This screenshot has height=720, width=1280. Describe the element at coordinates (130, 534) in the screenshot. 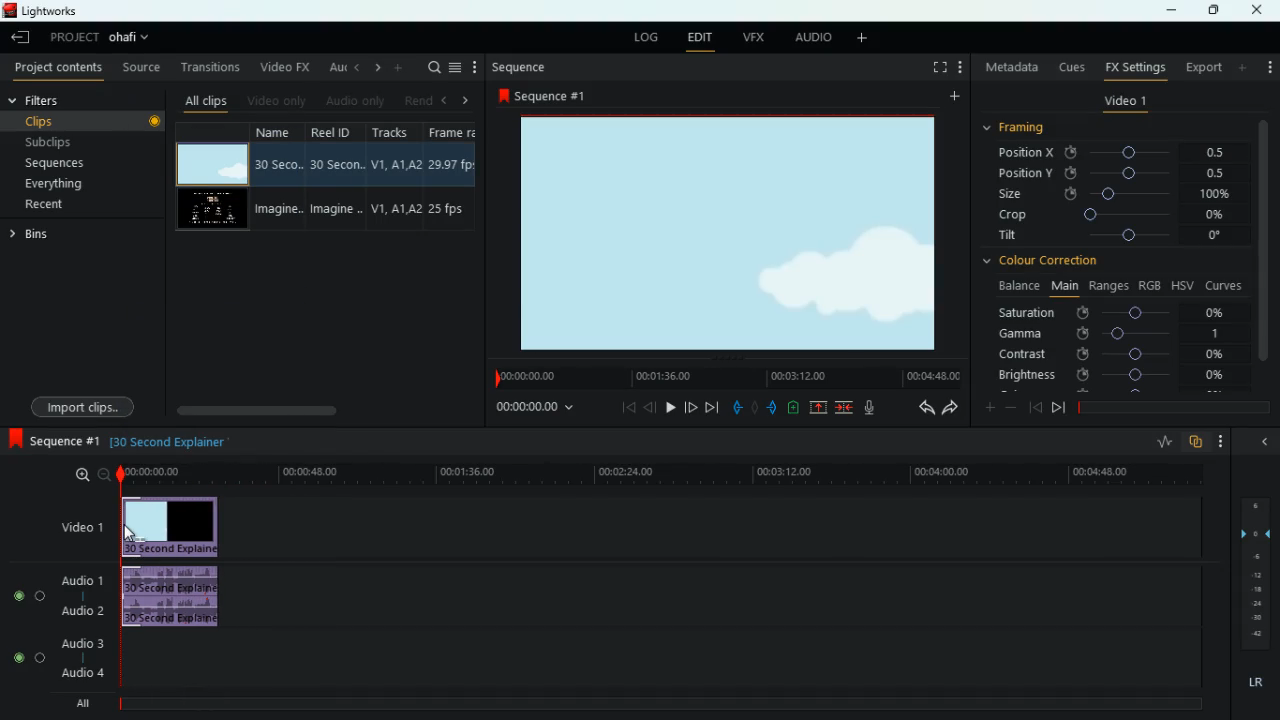

I see `Cursor` at that location.